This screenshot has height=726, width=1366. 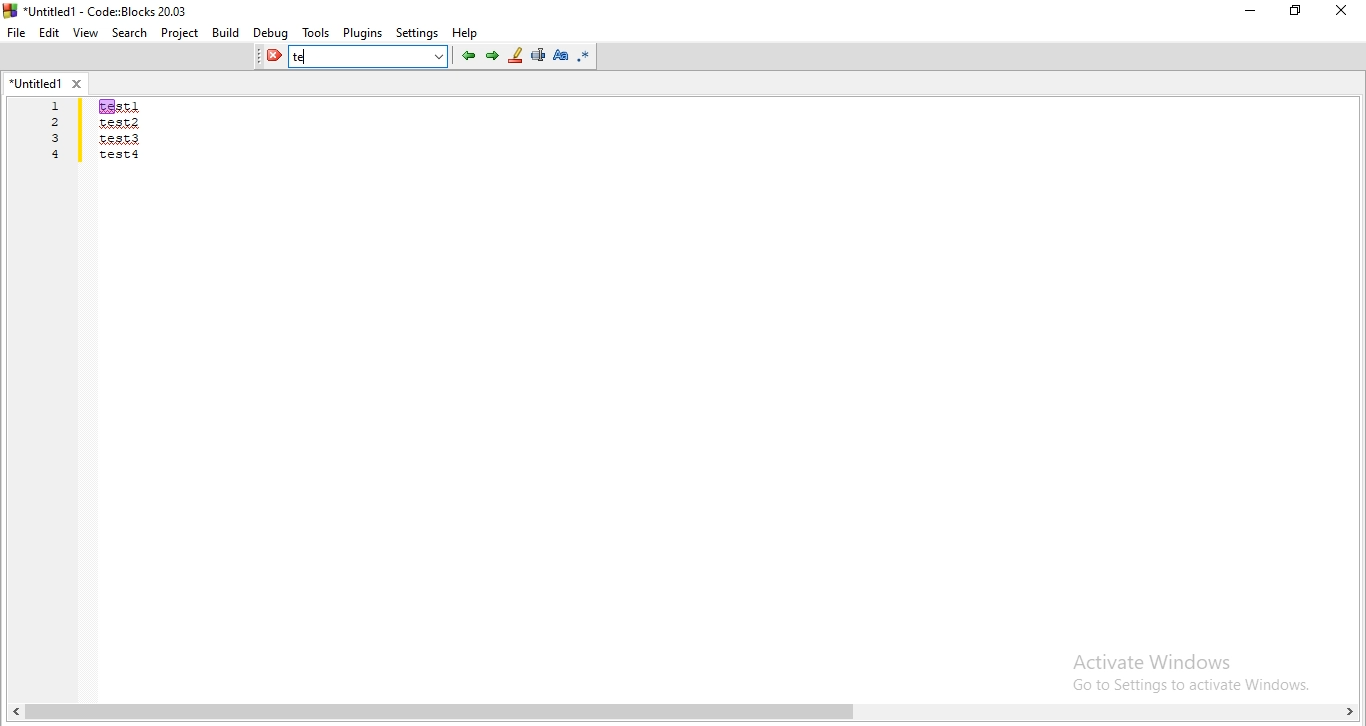 I want to click on logo, so click(x=10, y=10).